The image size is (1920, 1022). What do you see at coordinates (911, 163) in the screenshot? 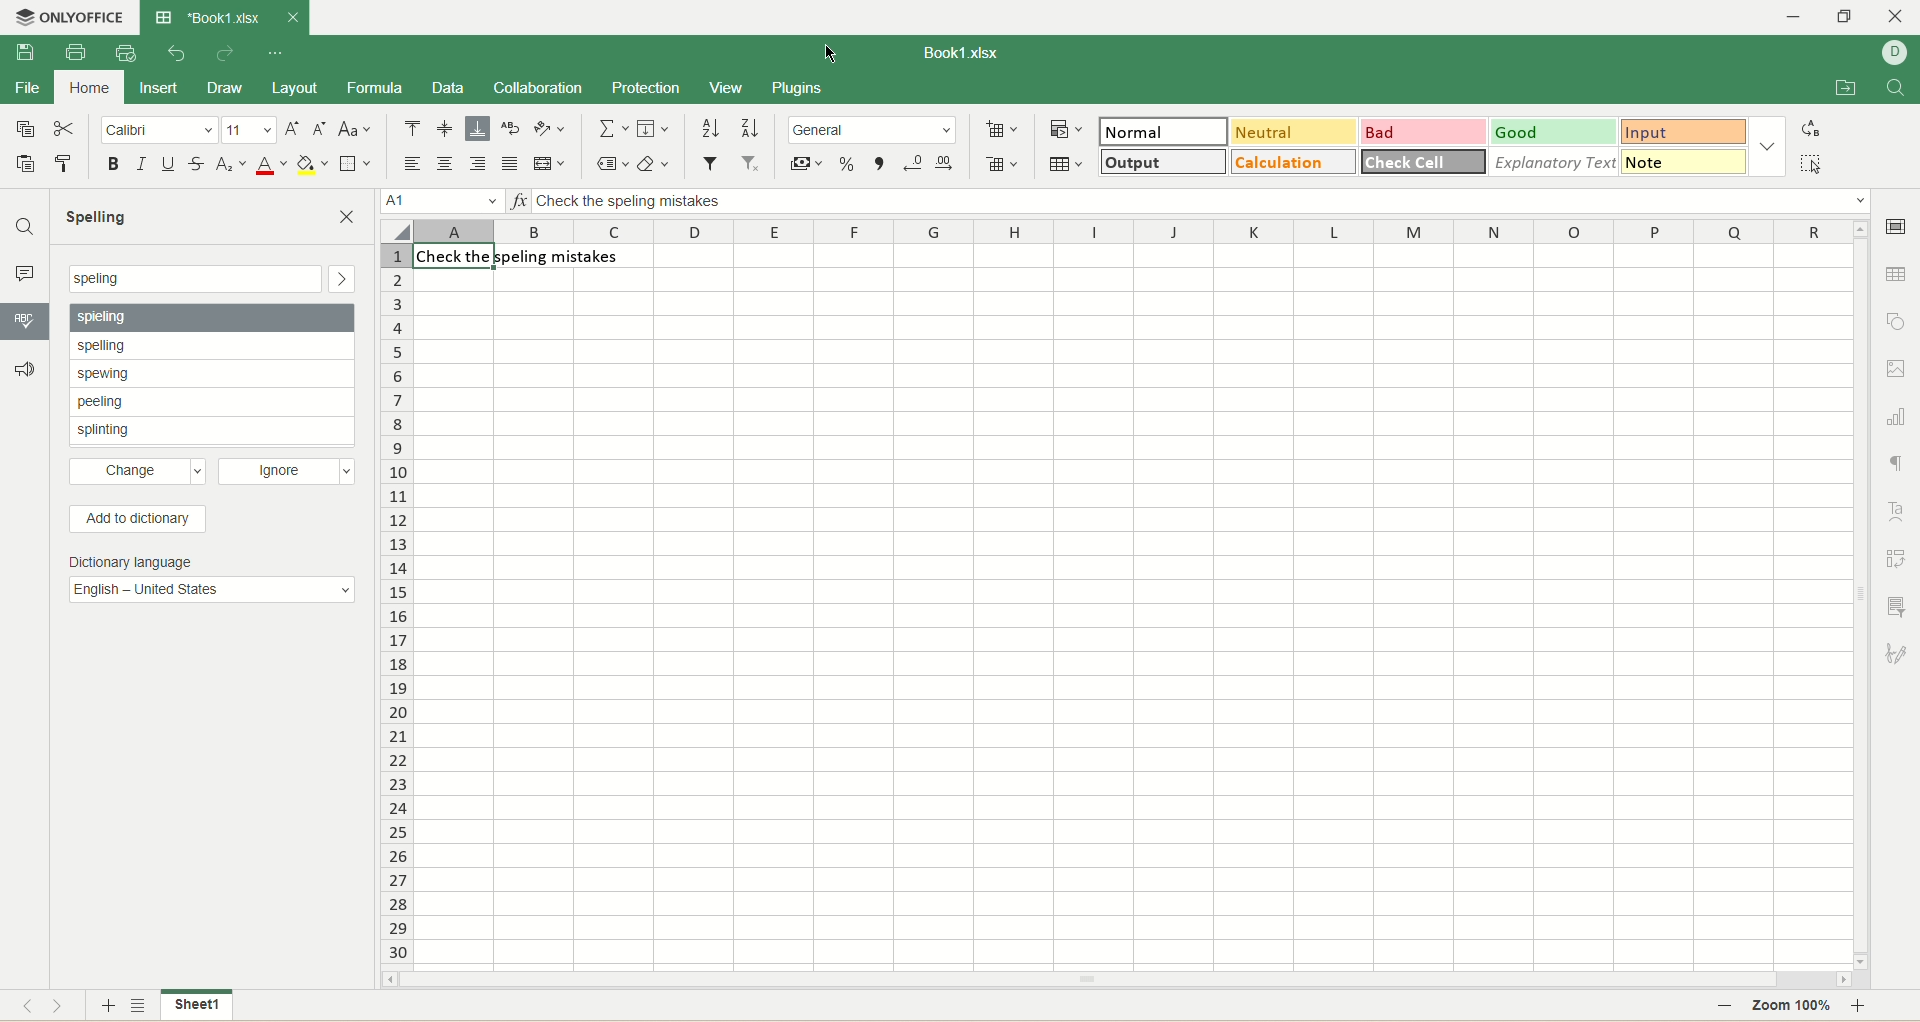
I see `decrease decimal` at bounding box center [911, 163].